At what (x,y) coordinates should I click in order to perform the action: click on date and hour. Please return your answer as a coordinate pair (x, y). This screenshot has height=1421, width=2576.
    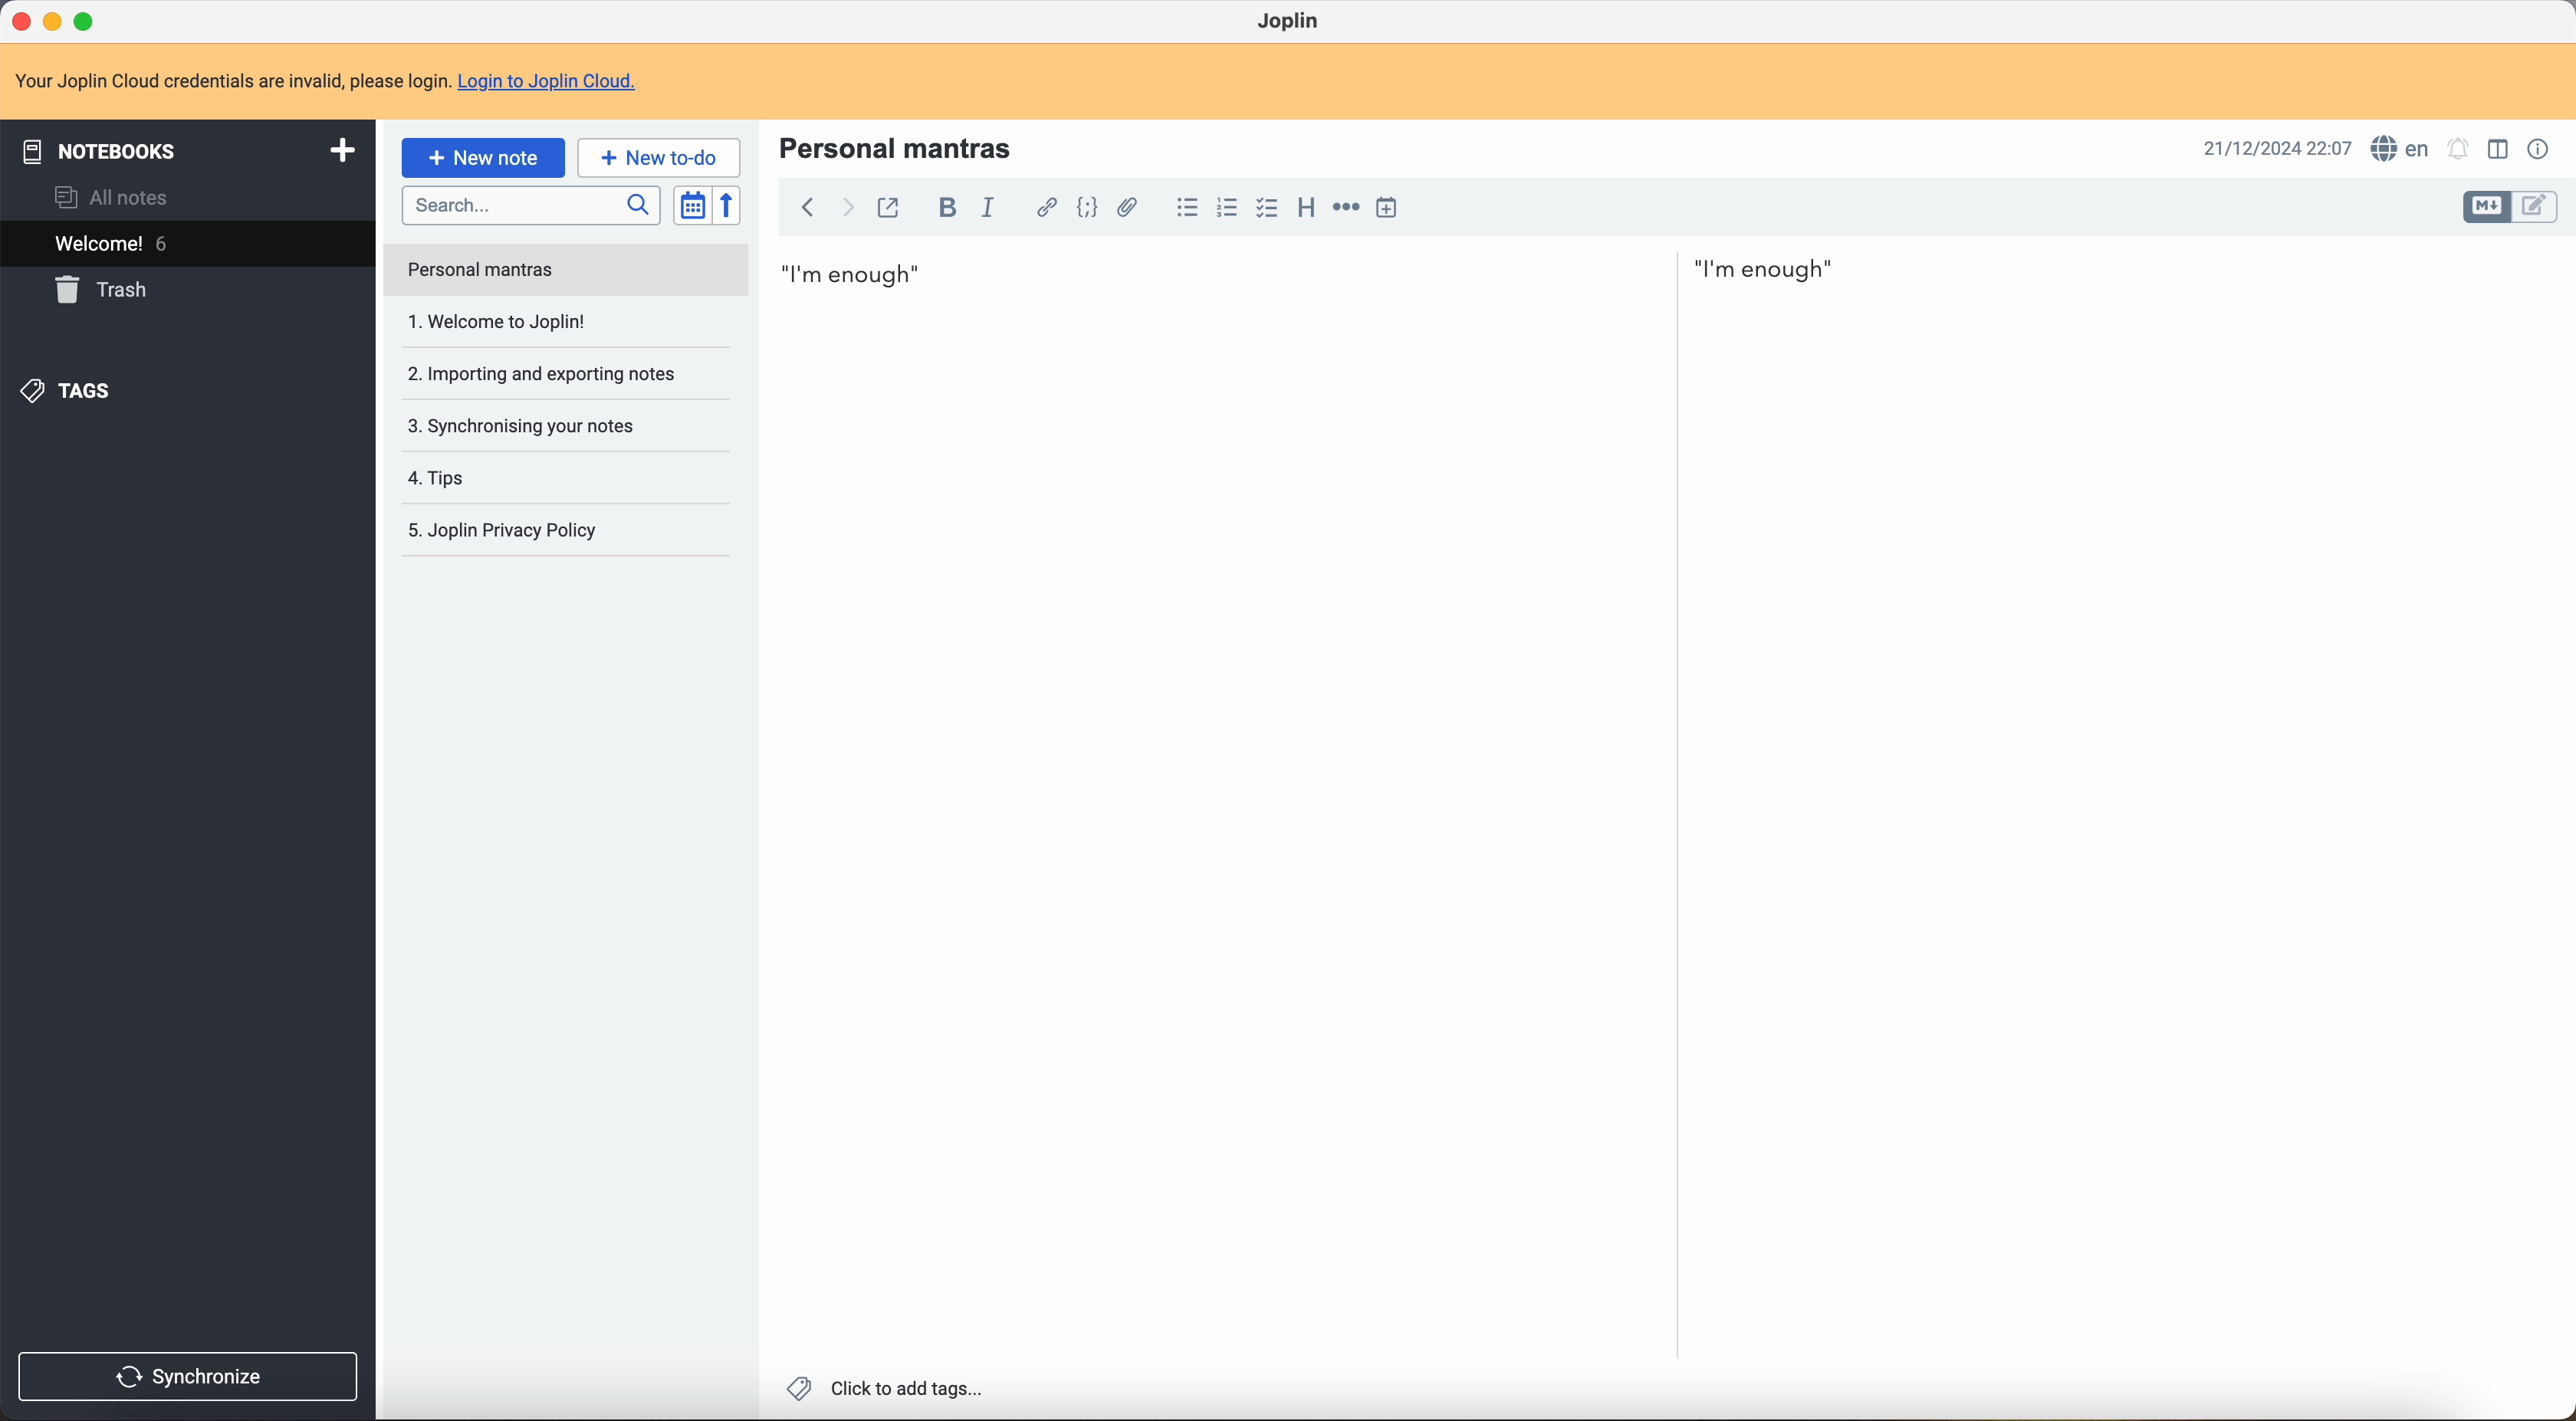
    Looking at the image, I should click on (2270, 146).